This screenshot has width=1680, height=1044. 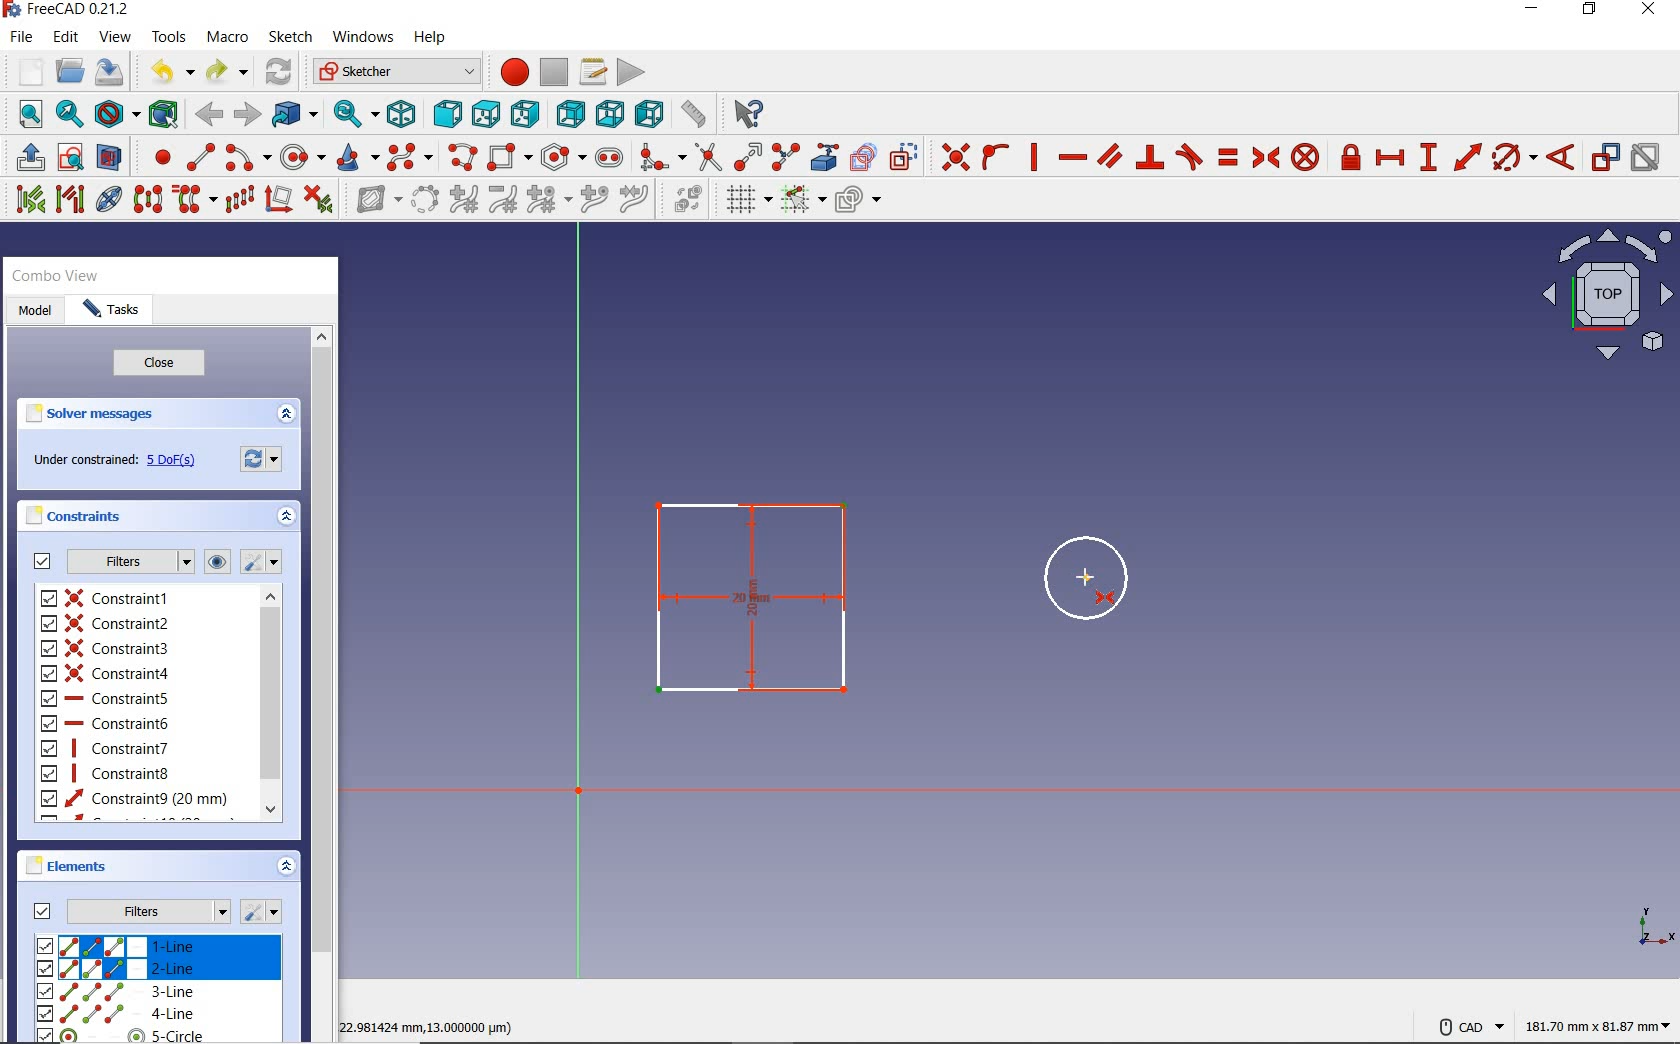 What do you see at coordinates (1228, 160) in the screenshot?
I see `constrain equal` at bounding box center [1228, 160].